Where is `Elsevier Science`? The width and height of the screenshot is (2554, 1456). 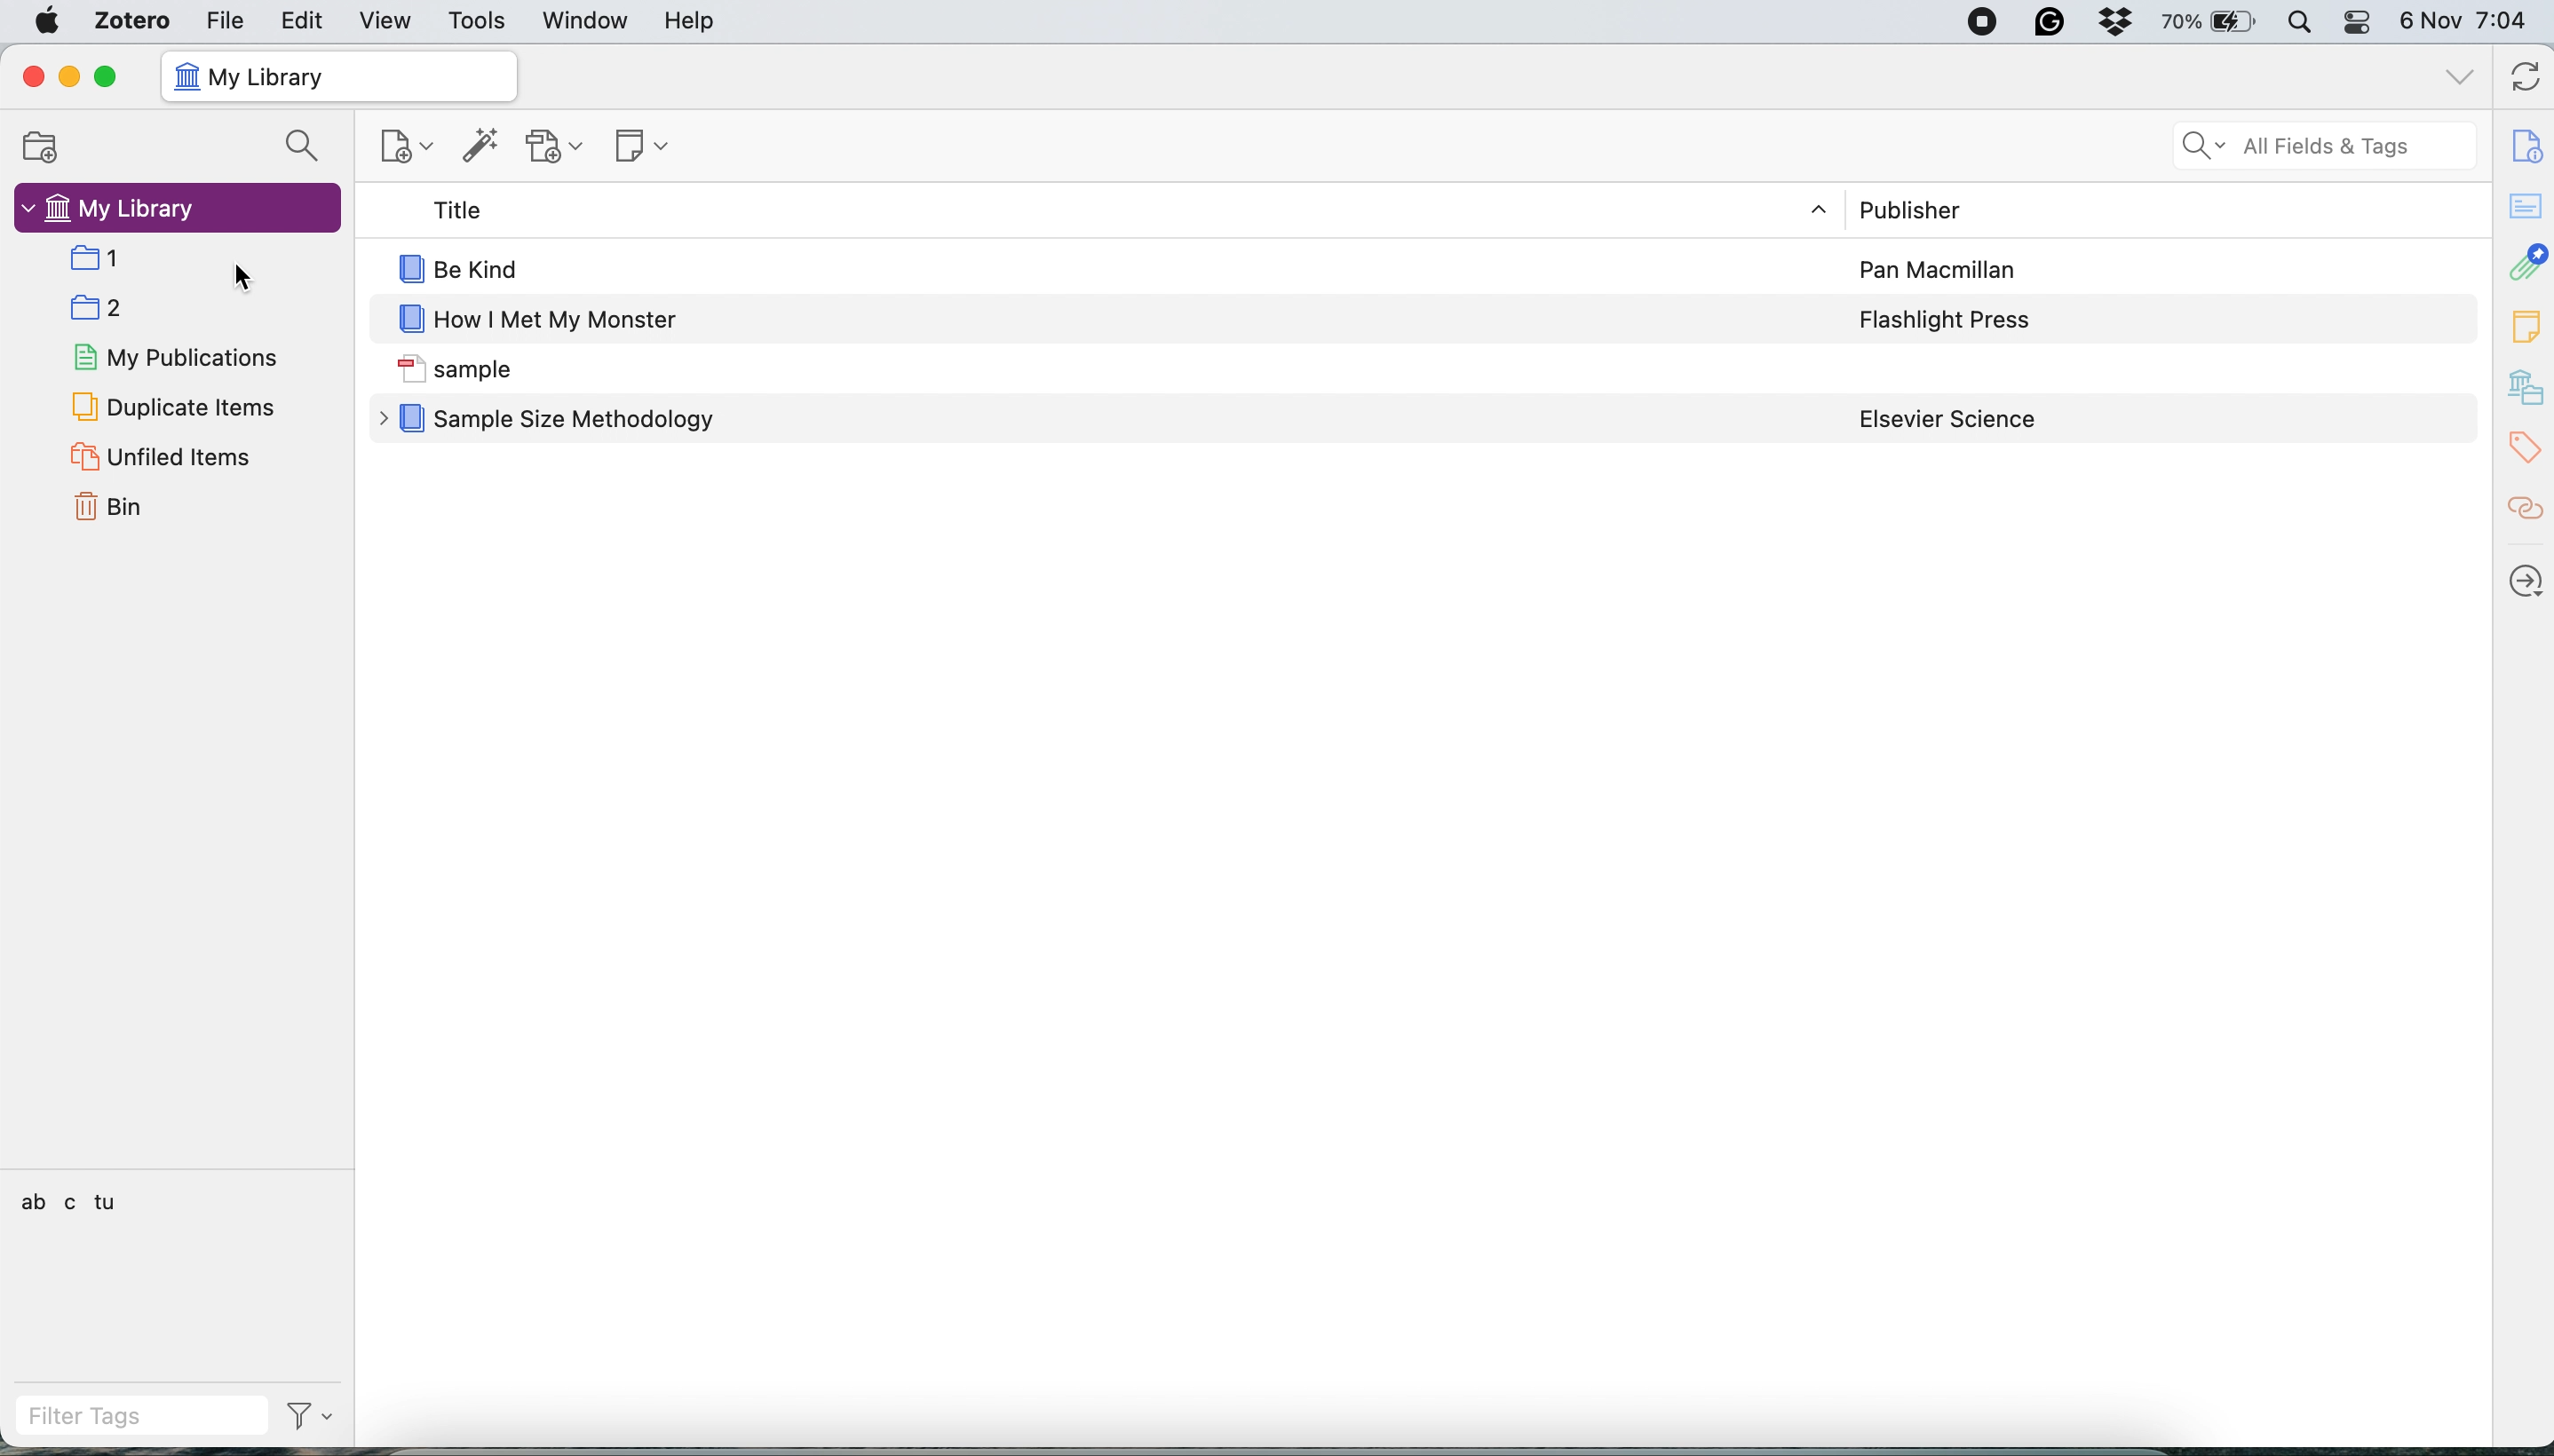
Elsevier Science is located at coordinates (1948, 420).